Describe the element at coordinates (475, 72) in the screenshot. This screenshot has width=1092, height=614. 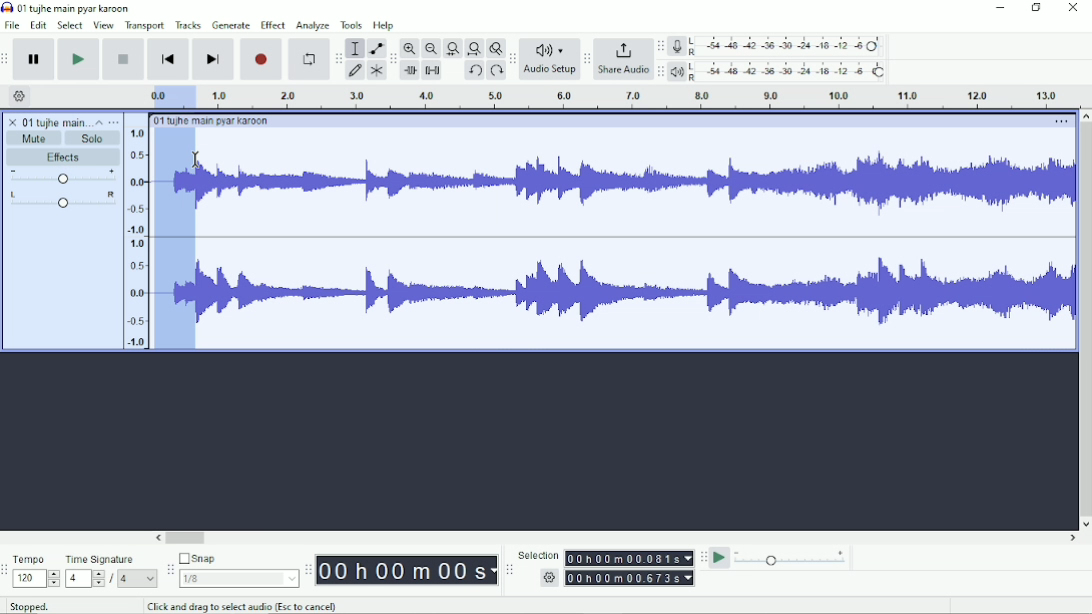
I see `Undo` at that location.